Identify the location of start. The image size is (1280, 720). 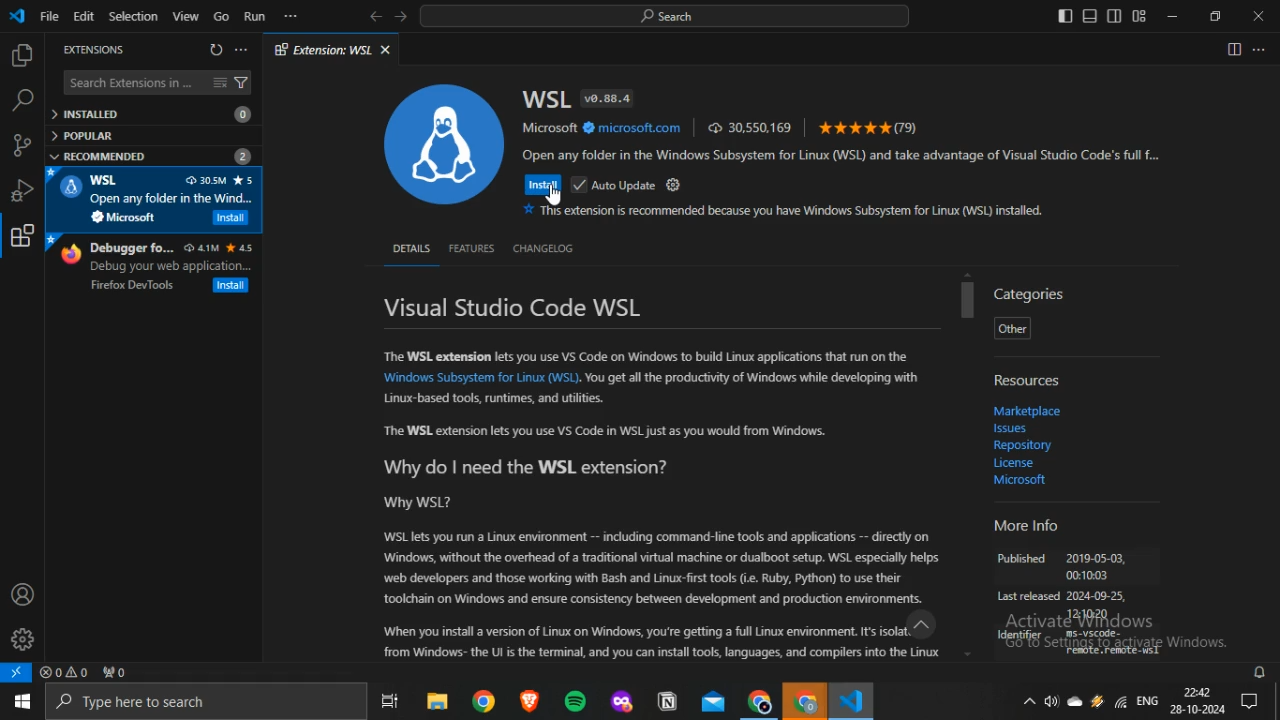
(21, 702).